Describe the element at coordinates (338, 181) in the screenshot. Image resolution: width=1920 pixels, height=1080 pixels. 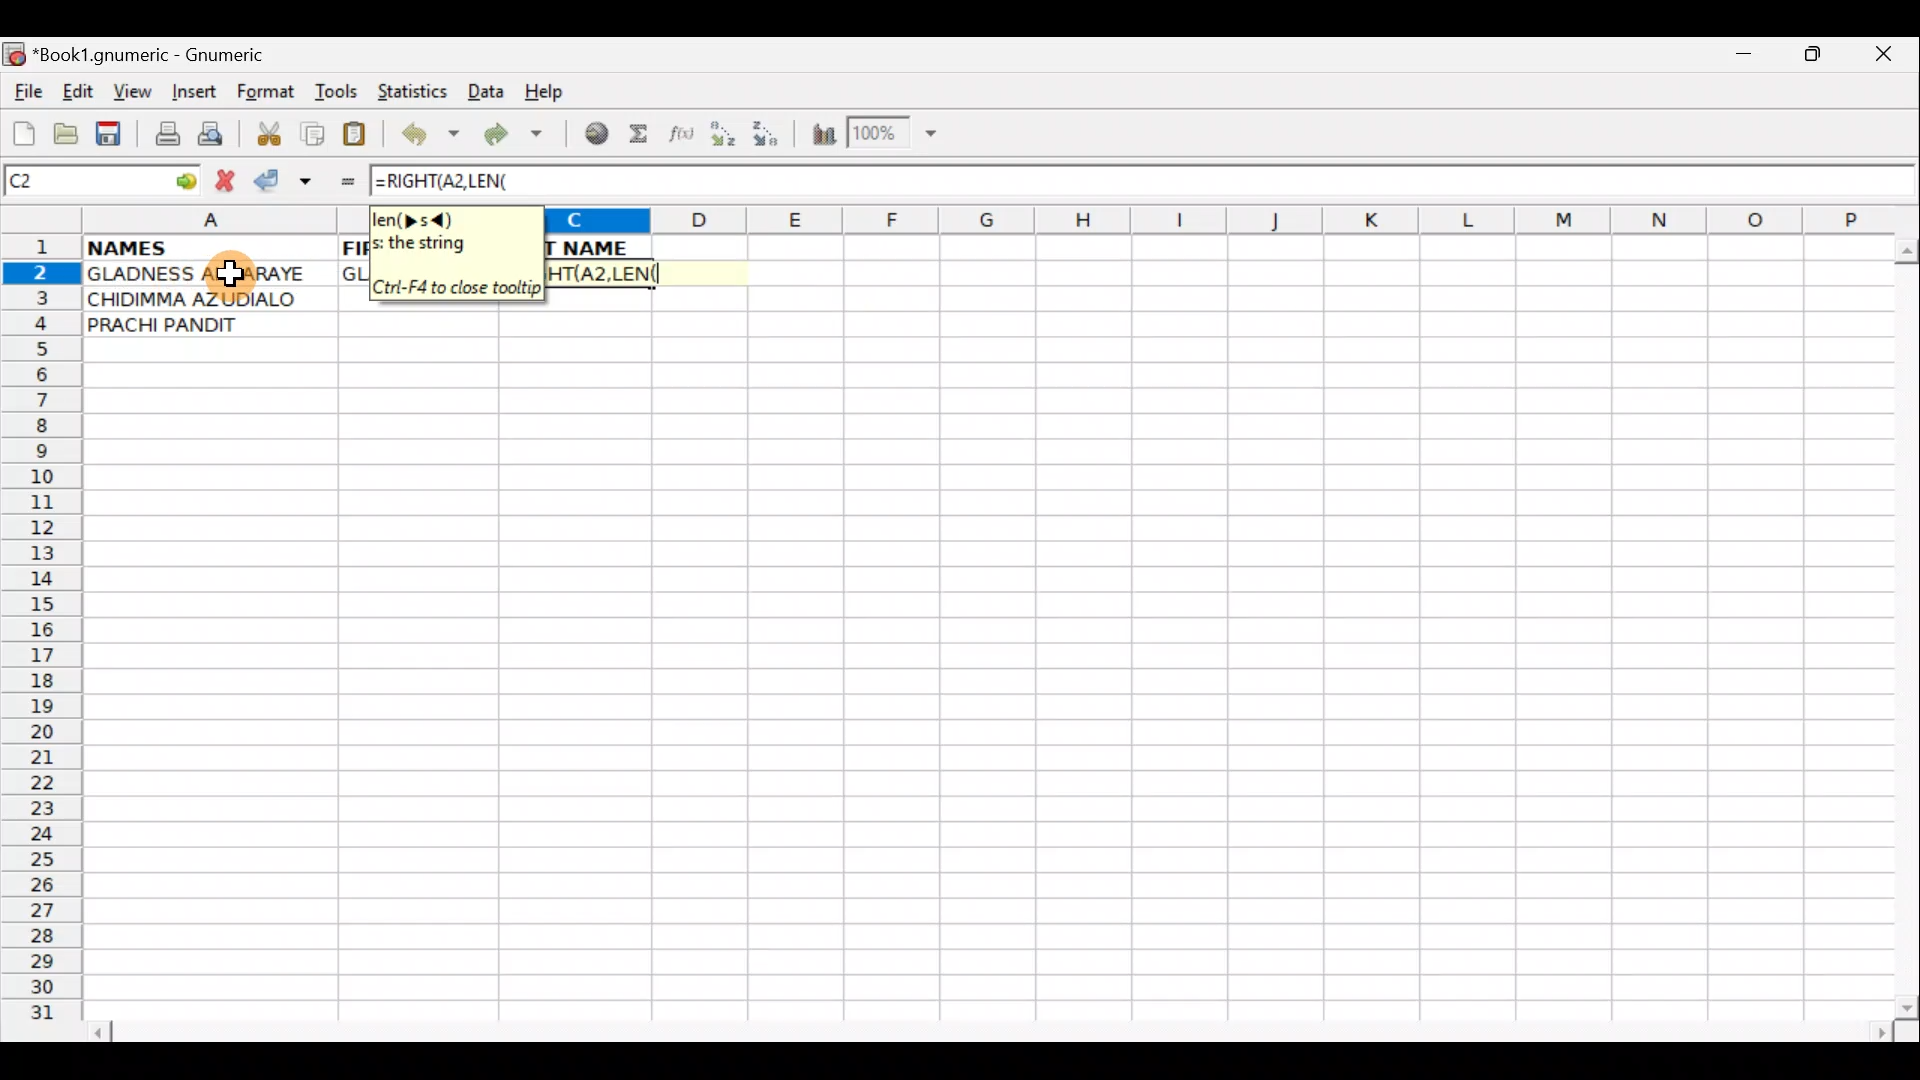
I see `Enter formula` at that location.